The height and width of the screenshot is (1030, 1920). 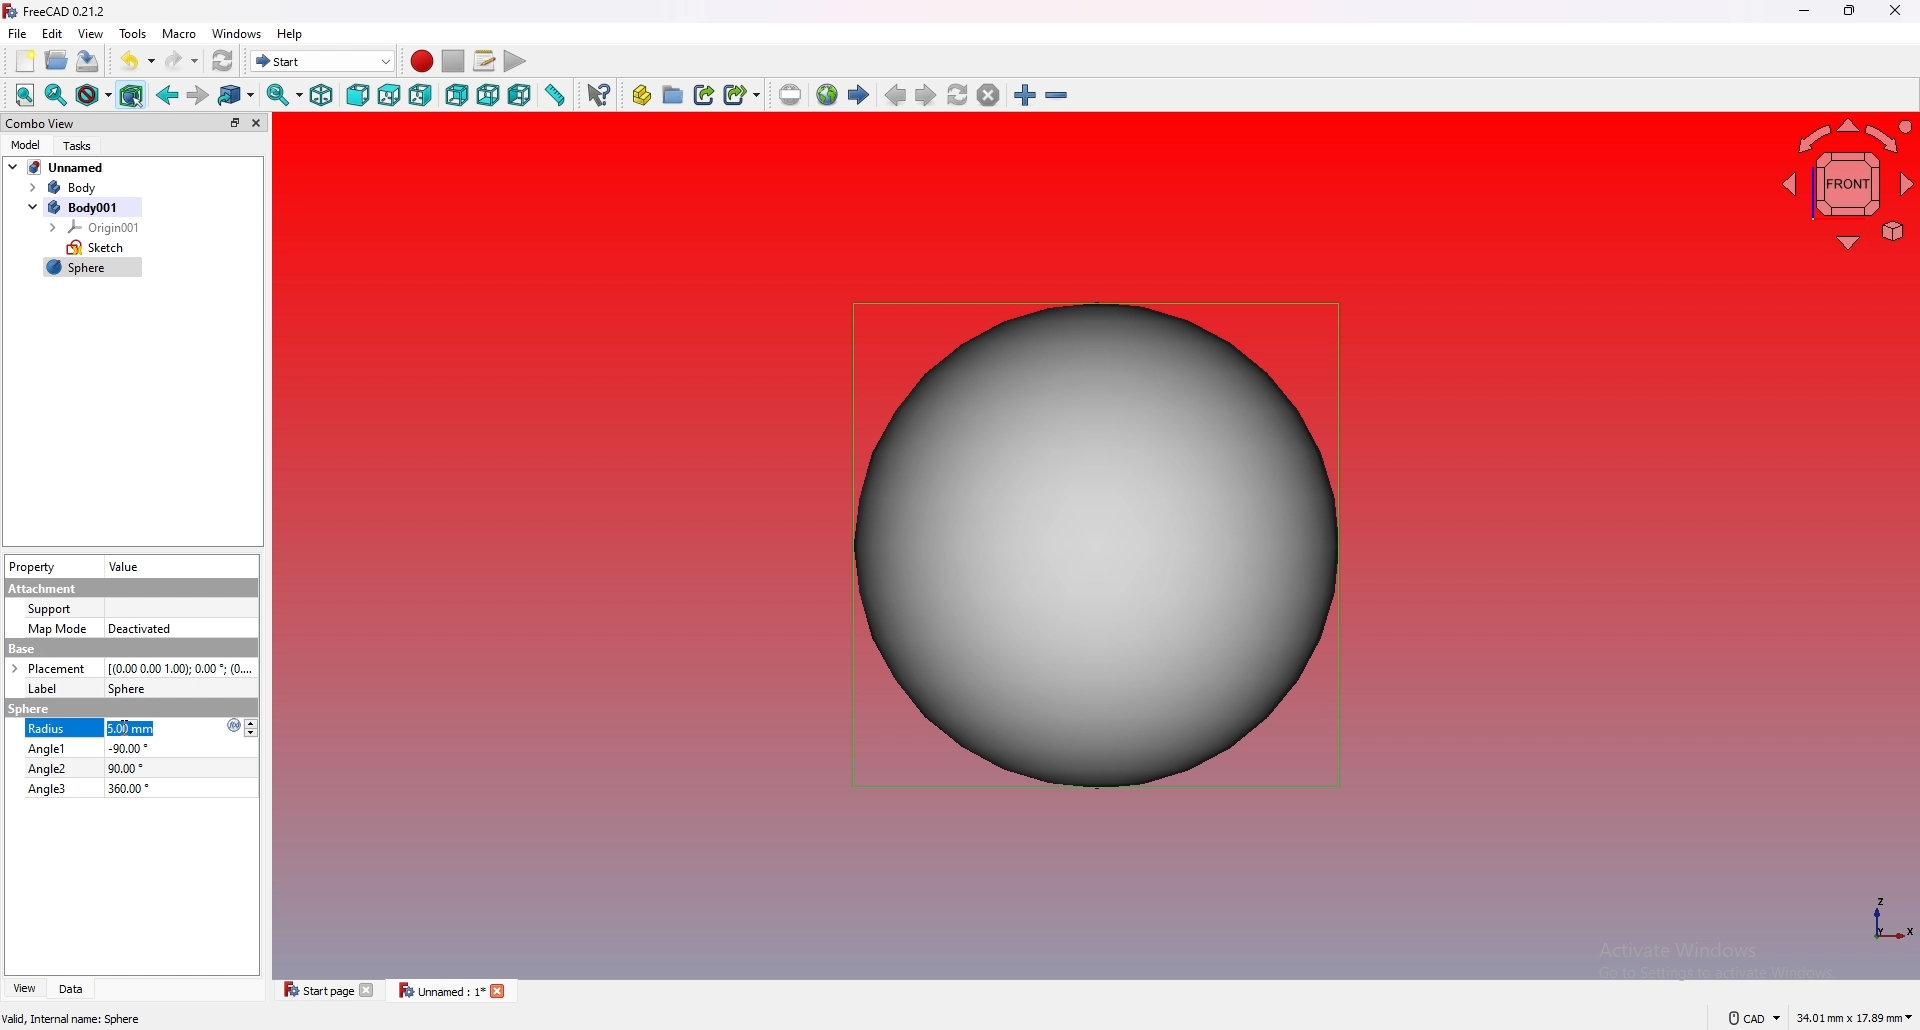 What do you see at coordinates (34, 567) in the screenshot?
I see `property` at bounding box center [34, 567].